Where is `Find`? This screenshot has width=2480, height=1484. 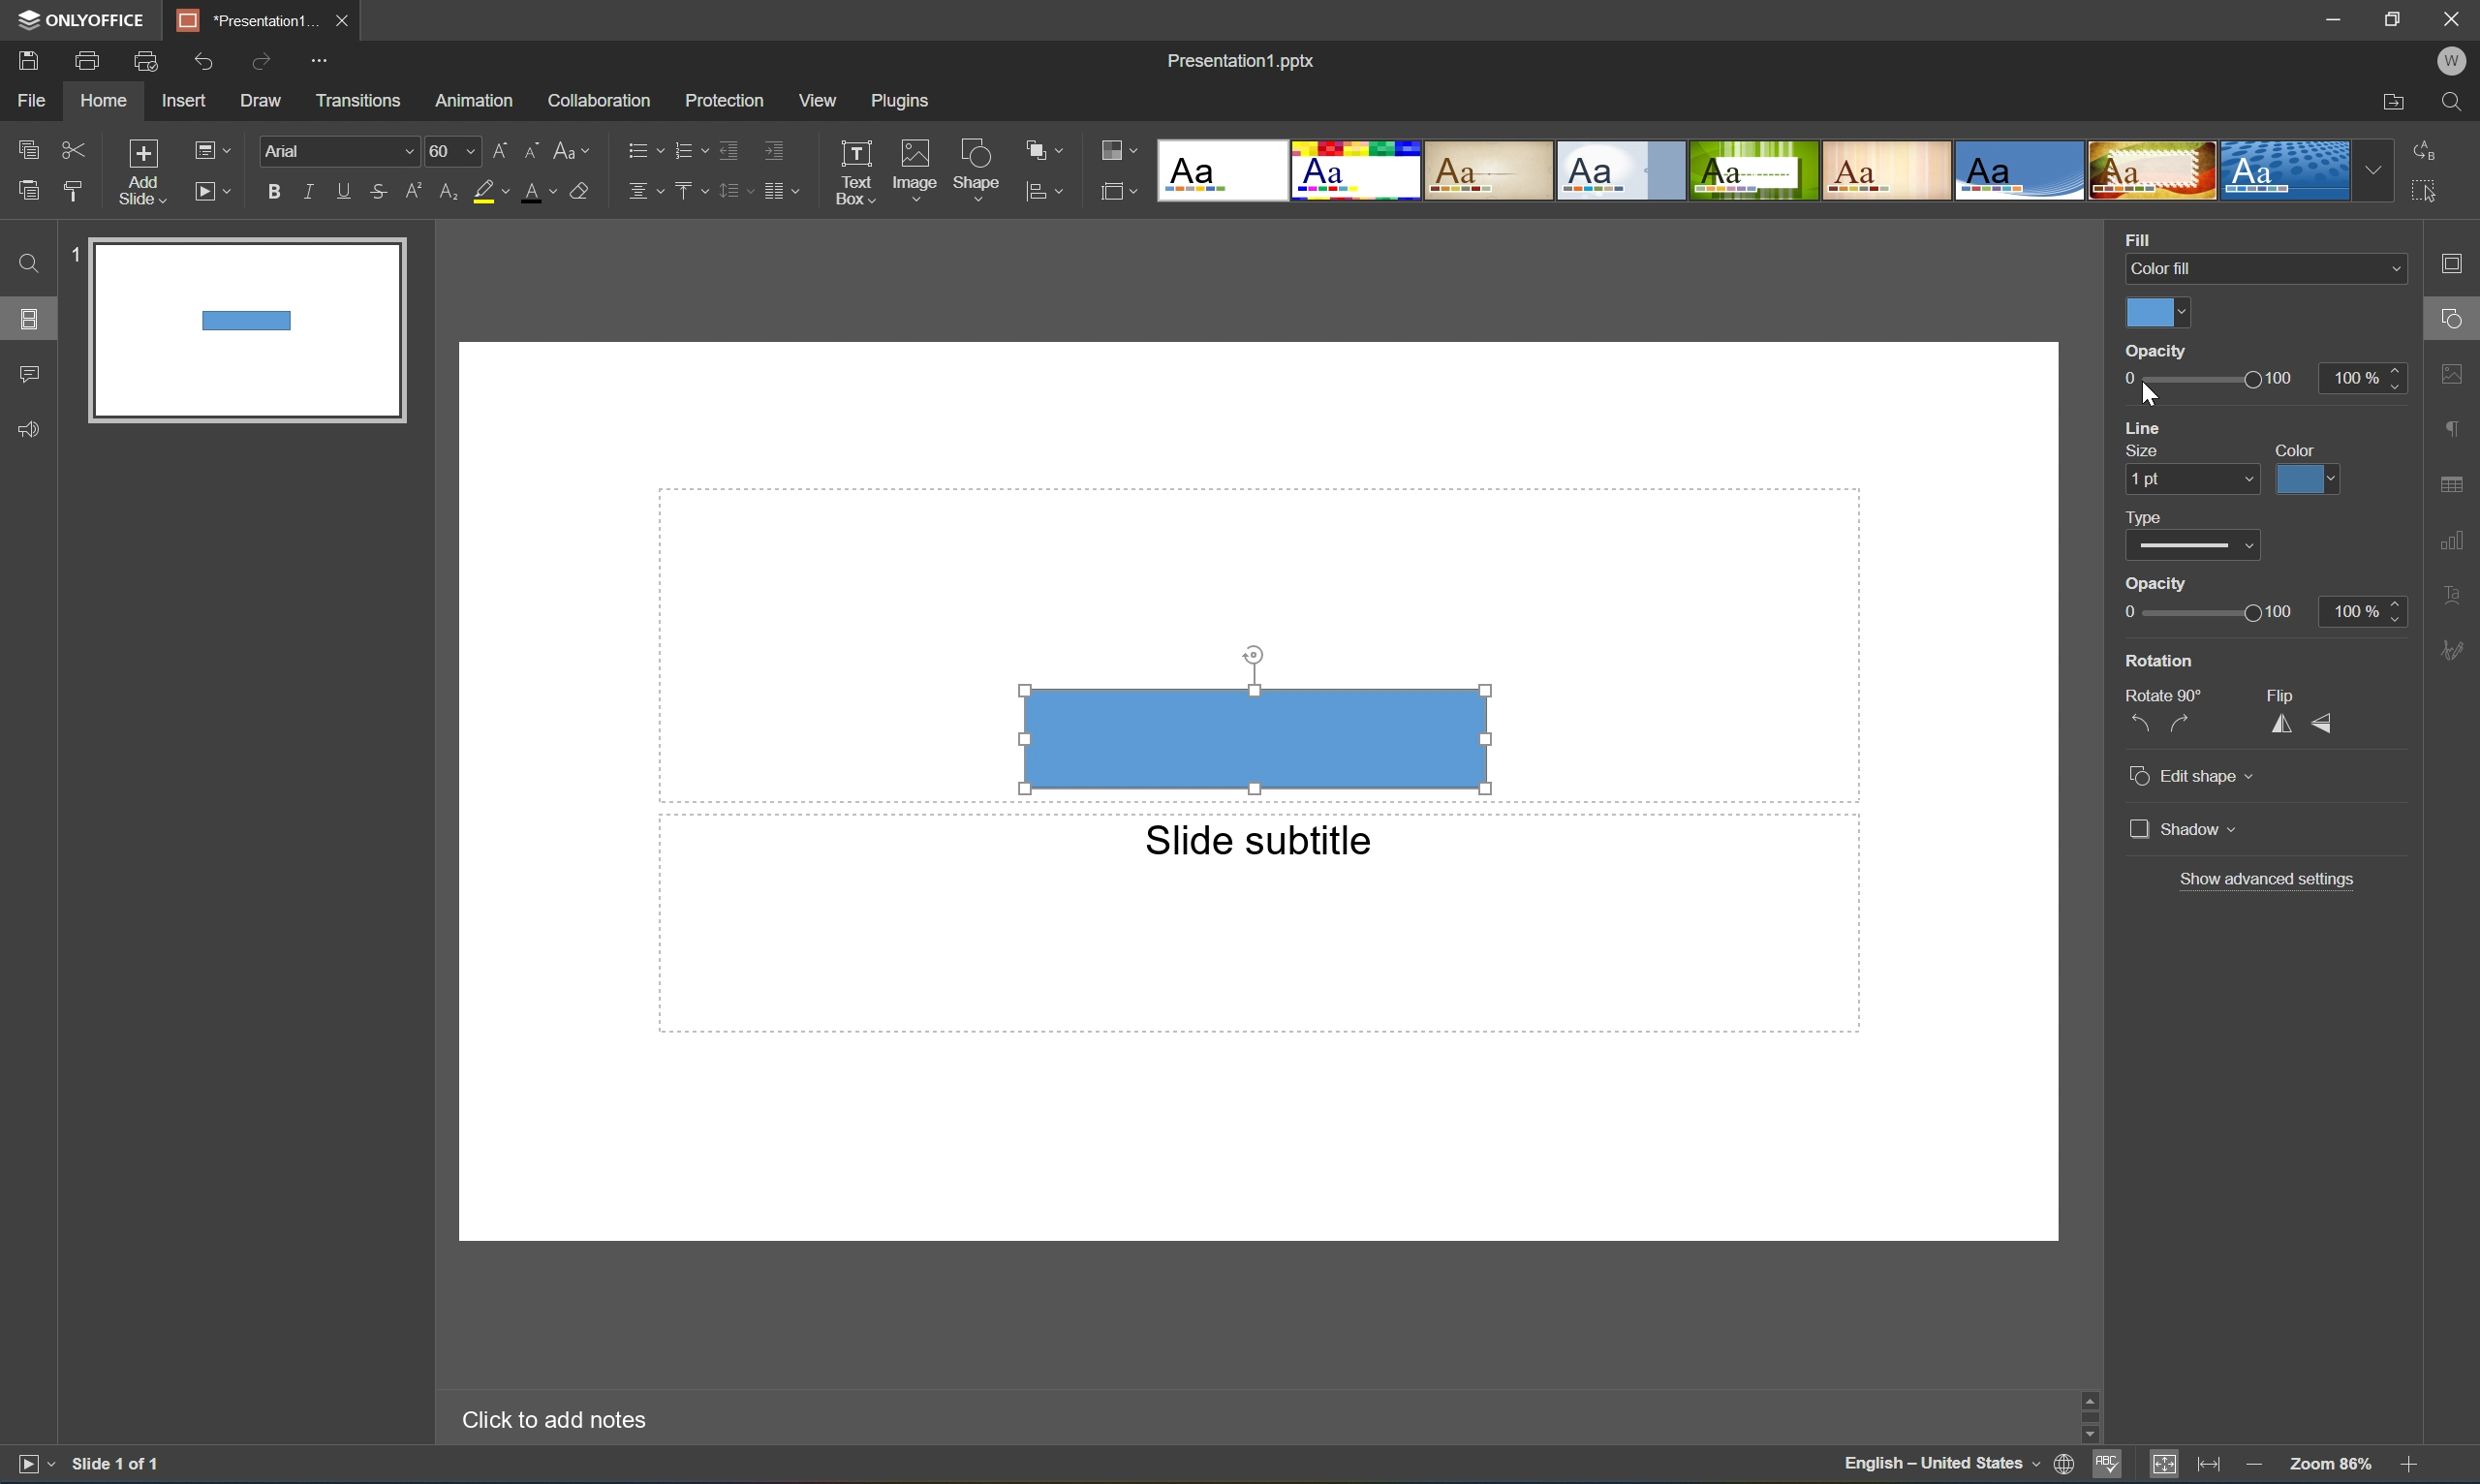
Find is located at coordinates (25, 263).